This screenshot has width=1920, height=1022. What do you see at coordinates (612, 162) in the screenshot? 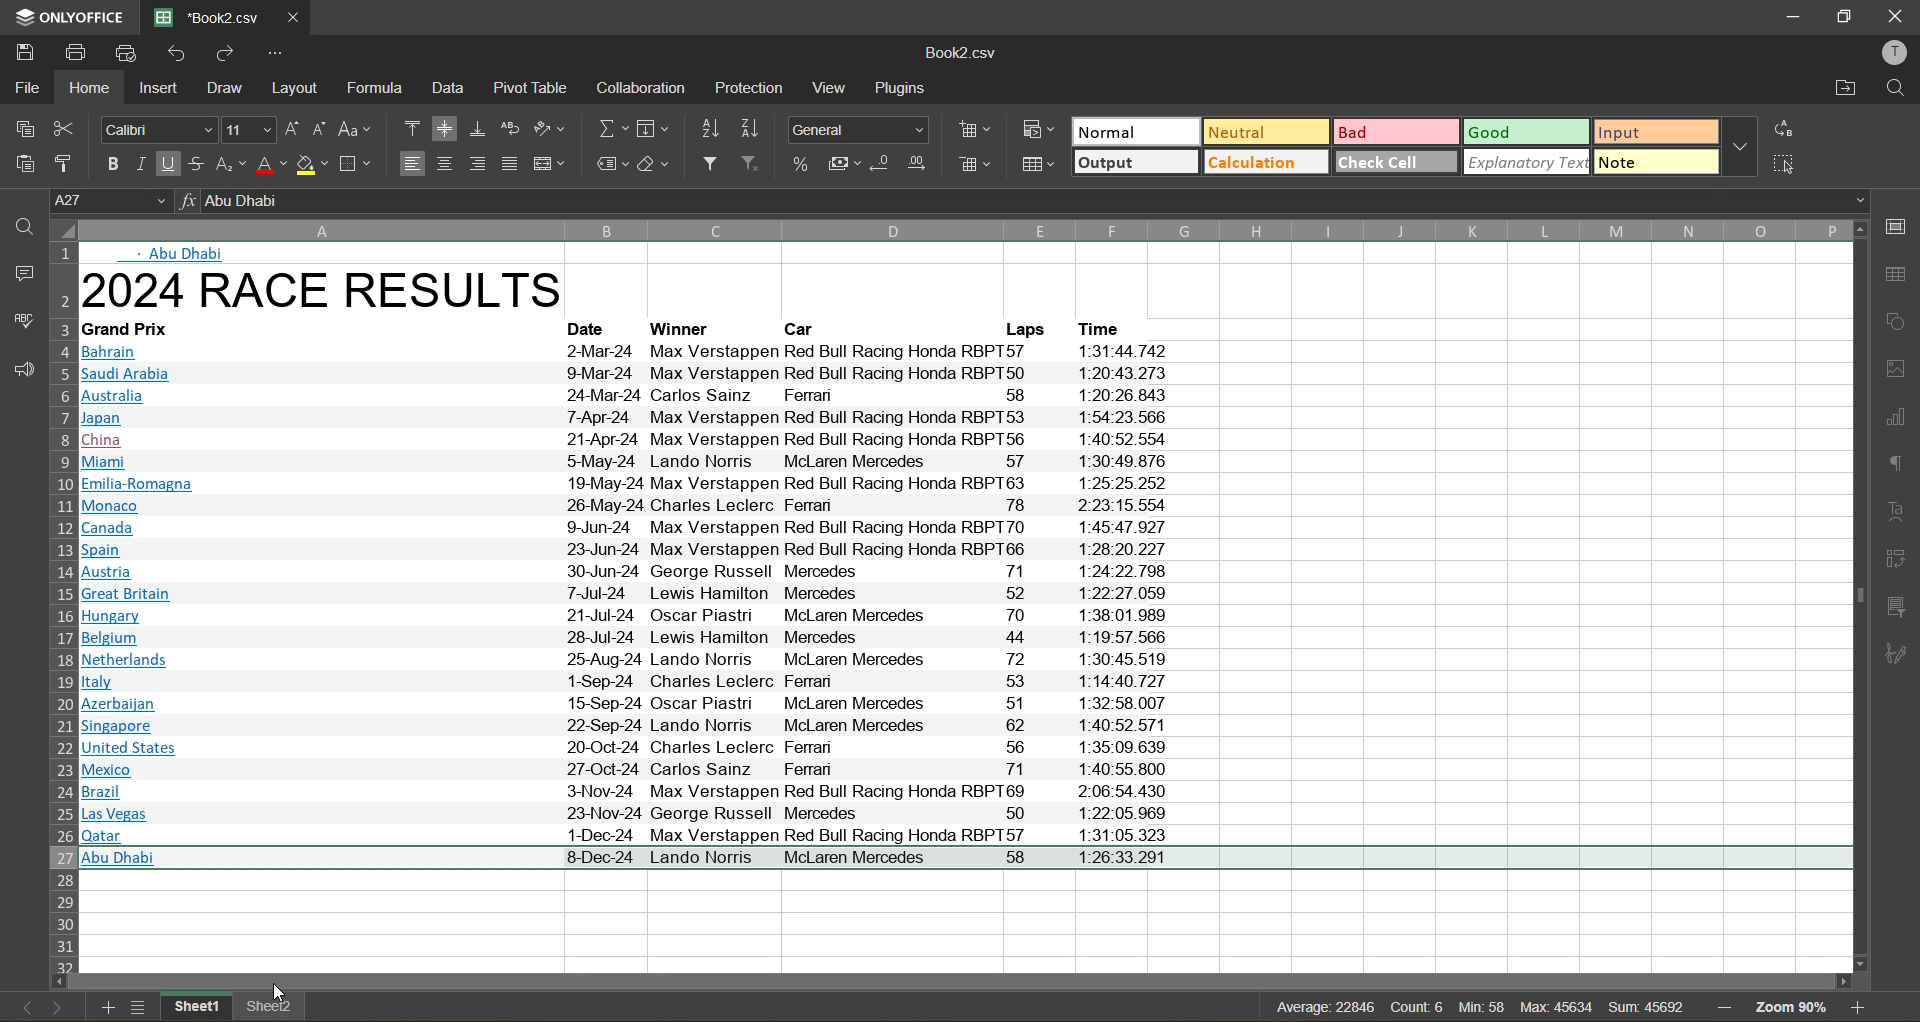
I see `named ranges` at bounding box center [612, 162].